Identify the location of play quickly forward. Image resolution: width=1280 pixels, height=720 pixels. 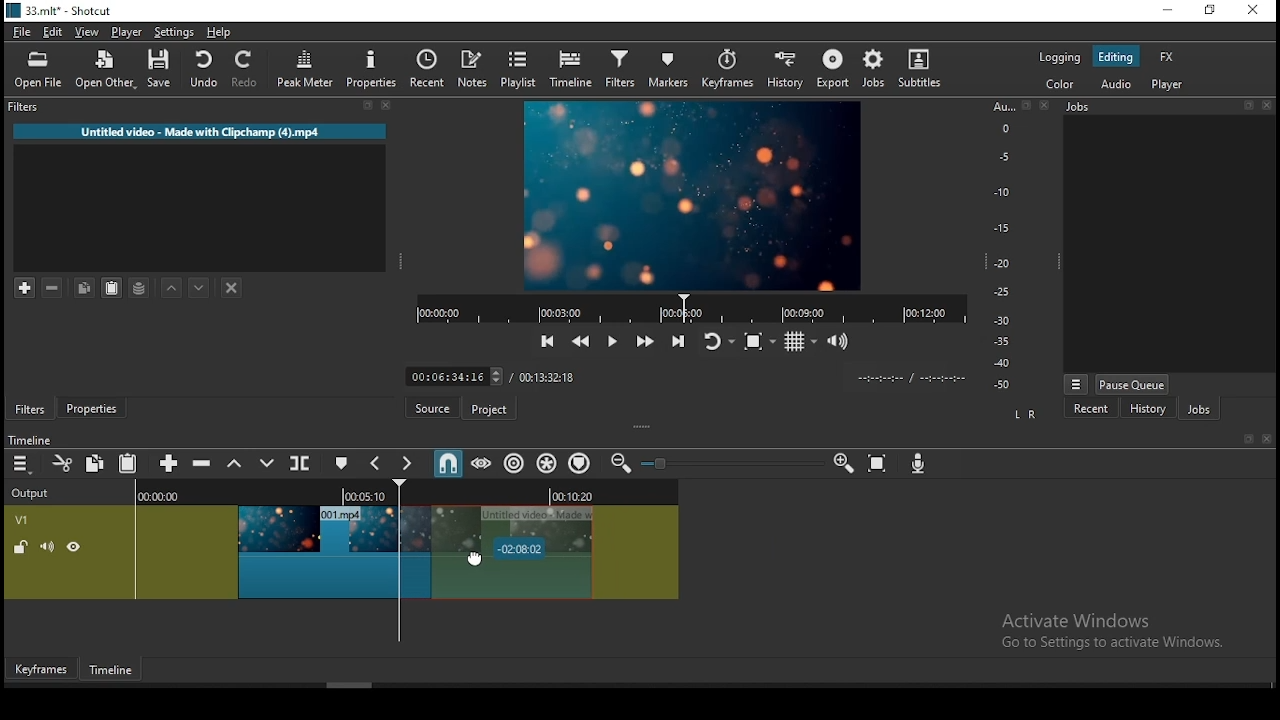
(643, 342).